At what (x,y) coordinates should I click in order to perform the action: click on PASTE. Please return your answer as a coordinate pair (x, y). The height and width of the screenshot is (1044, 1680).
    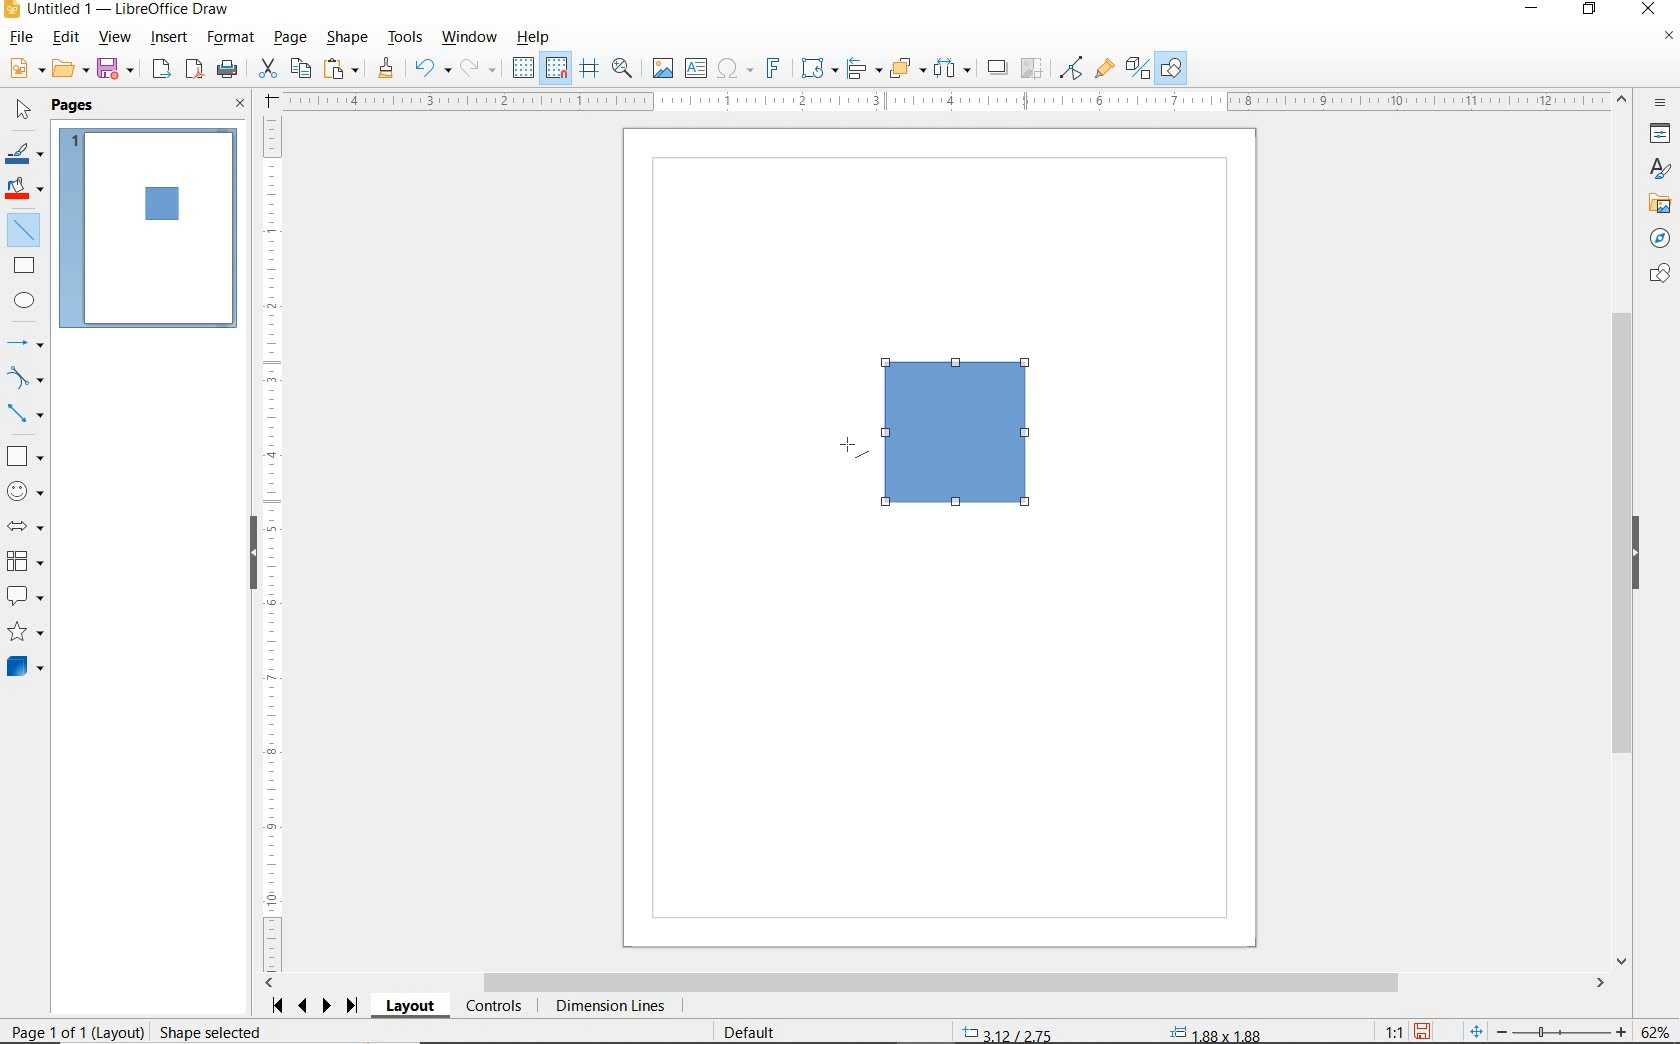
    Looking at the image, I should click on (341, 69).